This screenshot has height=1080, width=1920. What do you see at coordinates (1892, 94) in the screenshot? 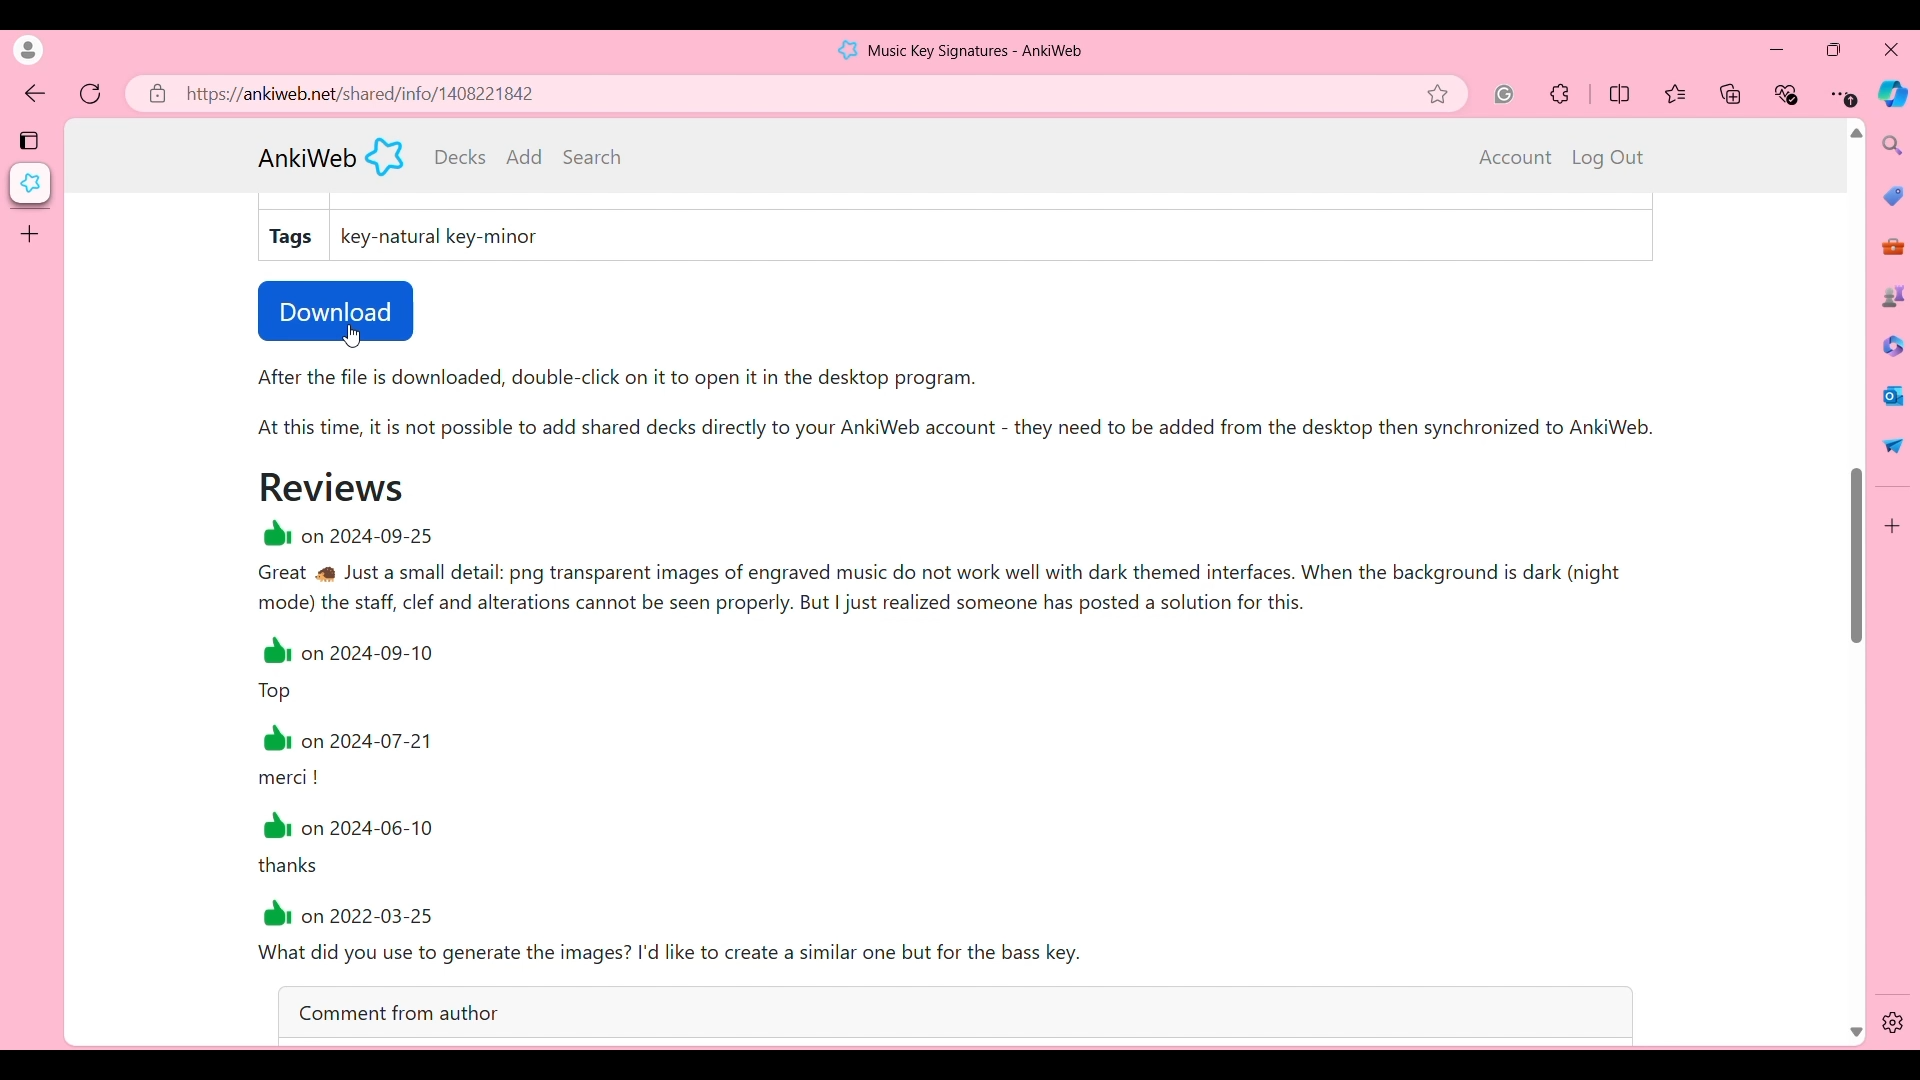
I see `Browser AI` at bounding box center [1892, 94].